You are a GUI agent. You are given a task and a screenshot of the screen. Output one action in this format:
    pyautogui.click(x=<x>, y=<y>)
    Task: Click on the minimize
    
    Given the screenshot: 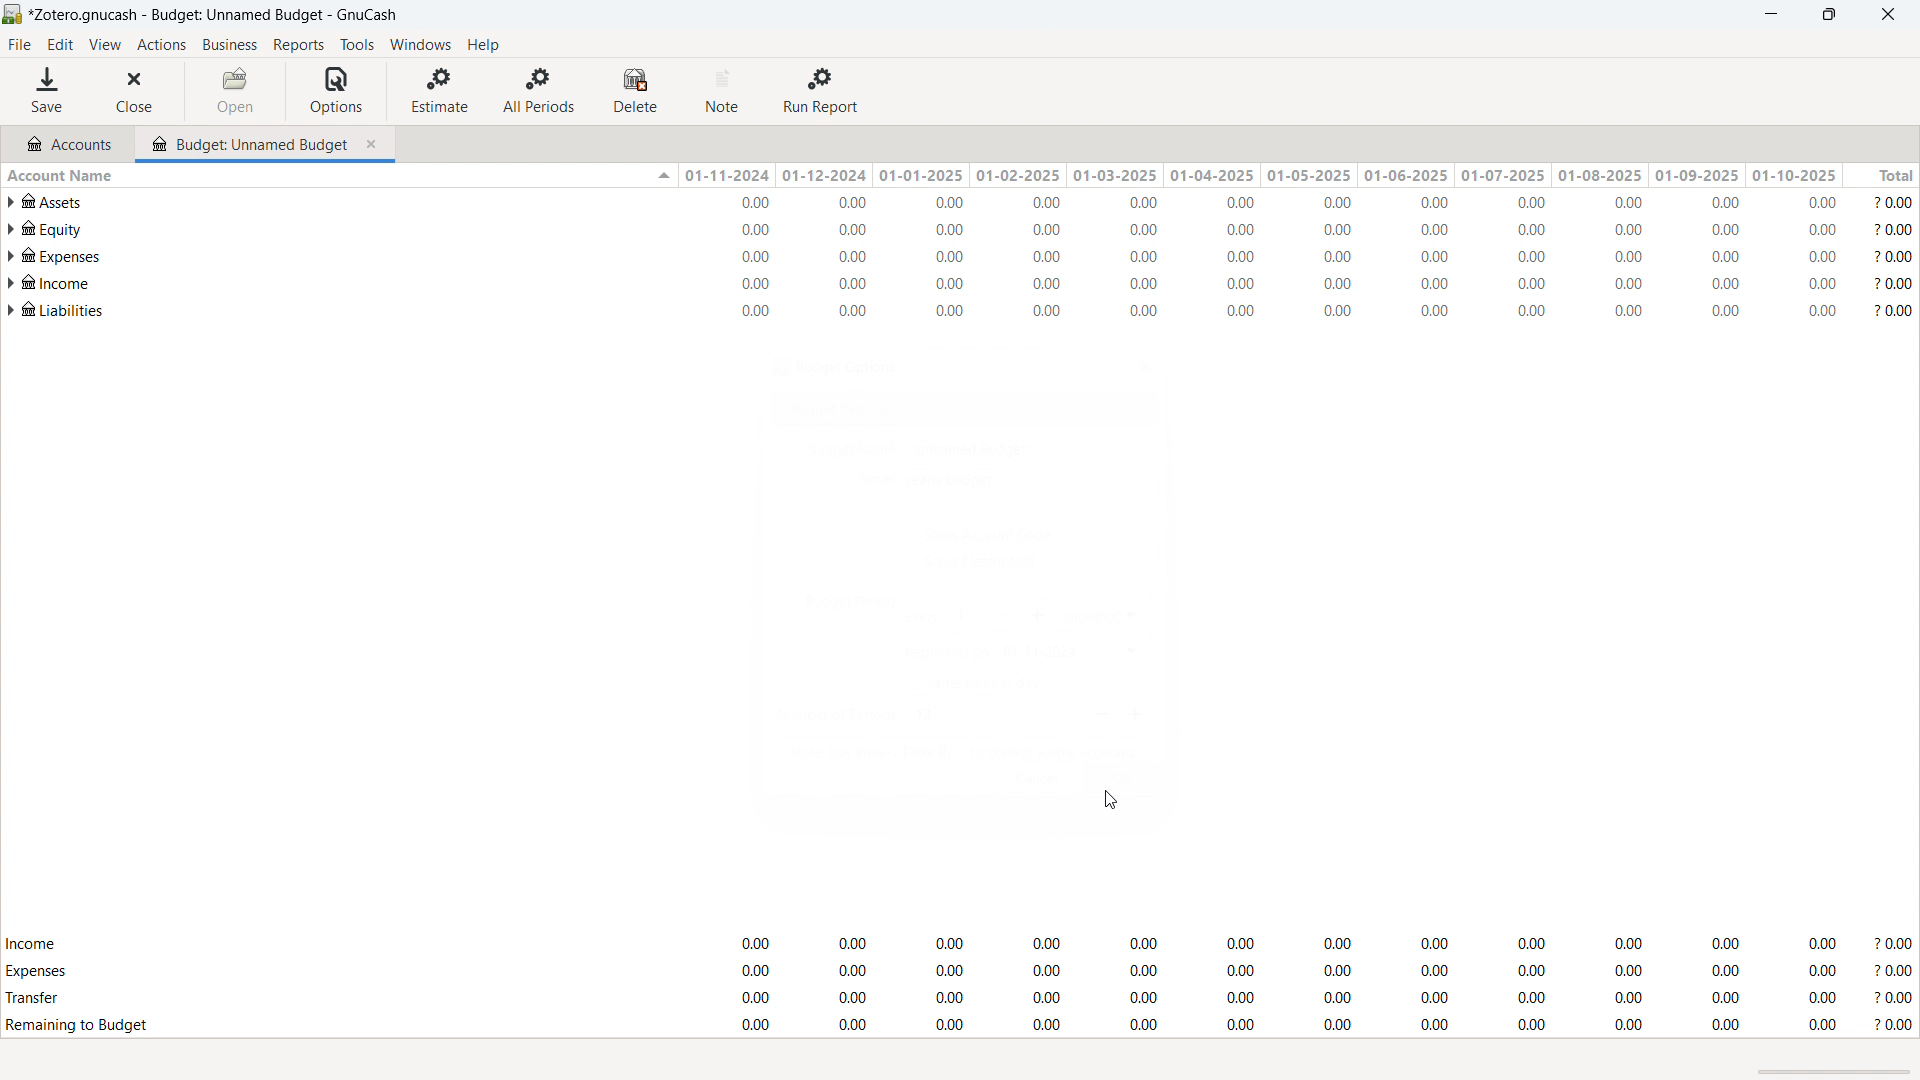 What is the action you would take?
    pyautogui.click(x=1768, y=15)
    